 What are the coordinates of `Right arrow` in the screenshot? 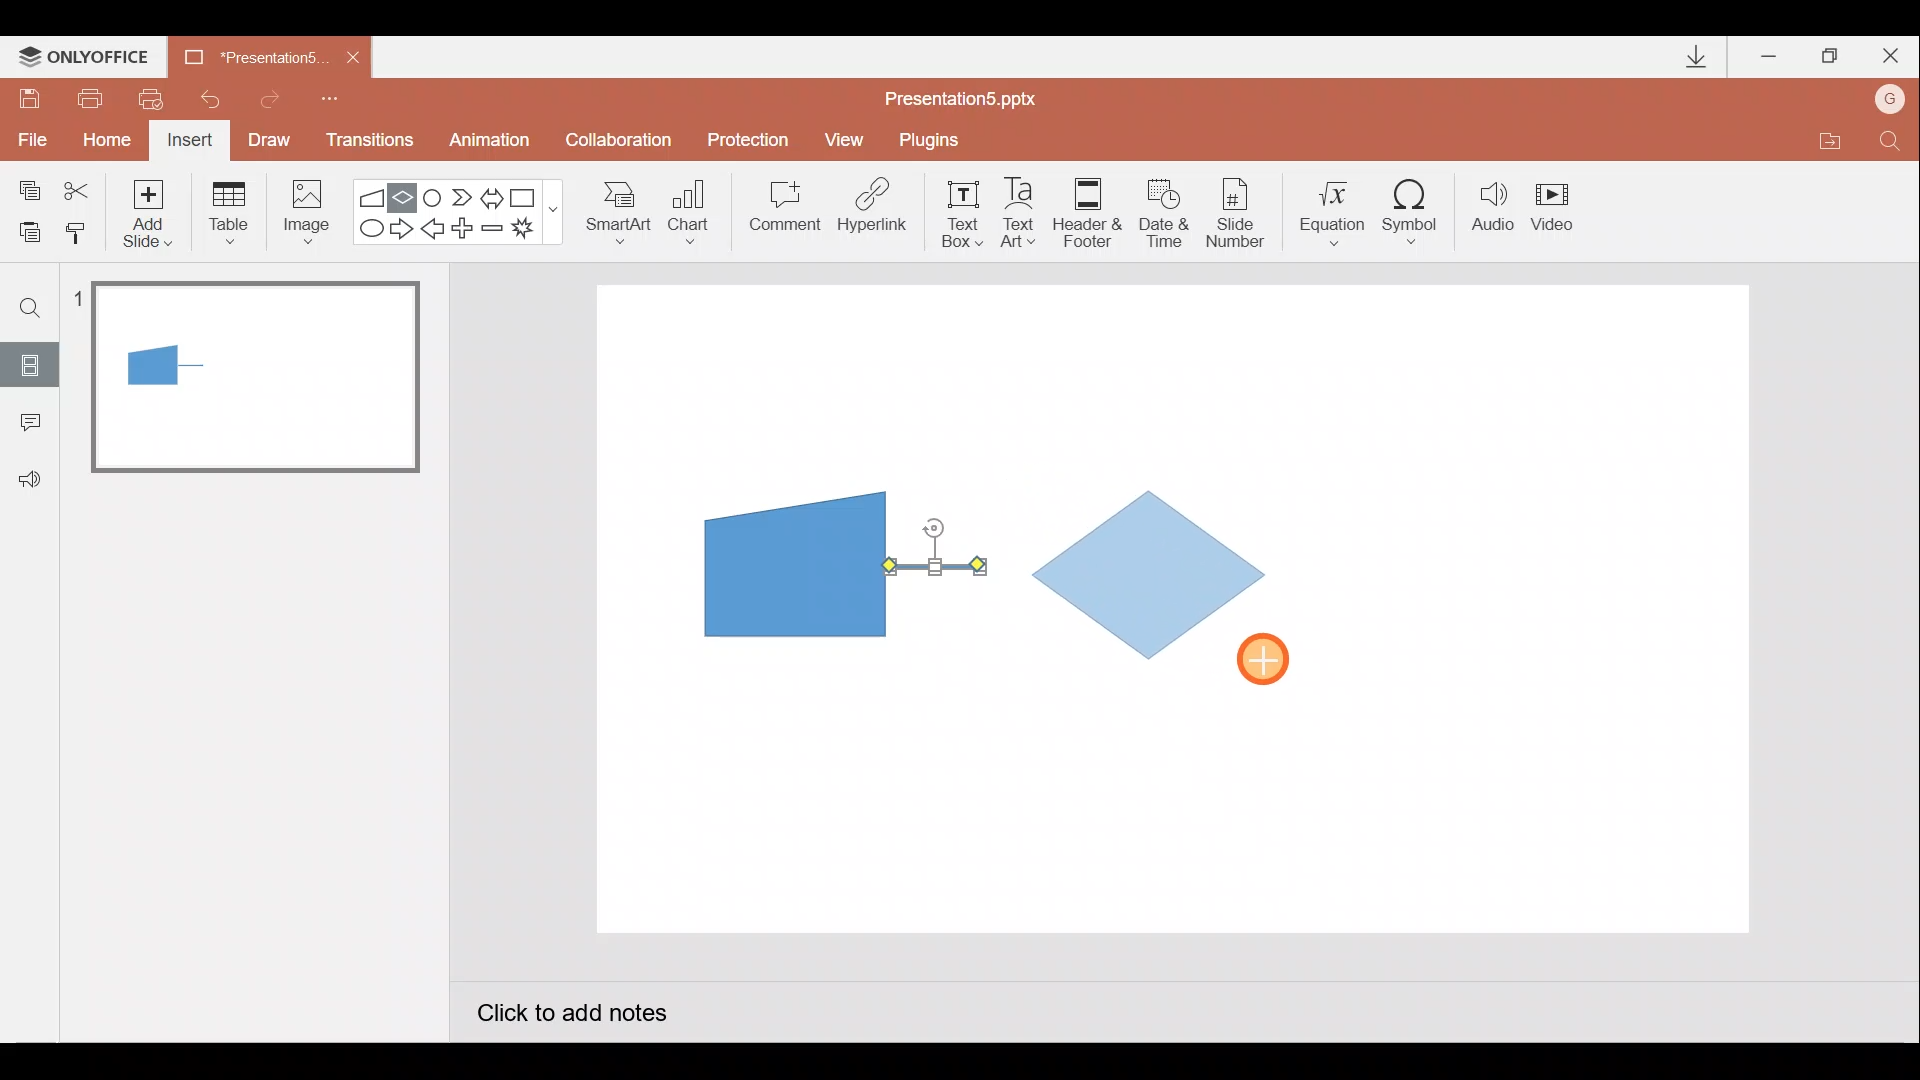 It's located at (404, 227).